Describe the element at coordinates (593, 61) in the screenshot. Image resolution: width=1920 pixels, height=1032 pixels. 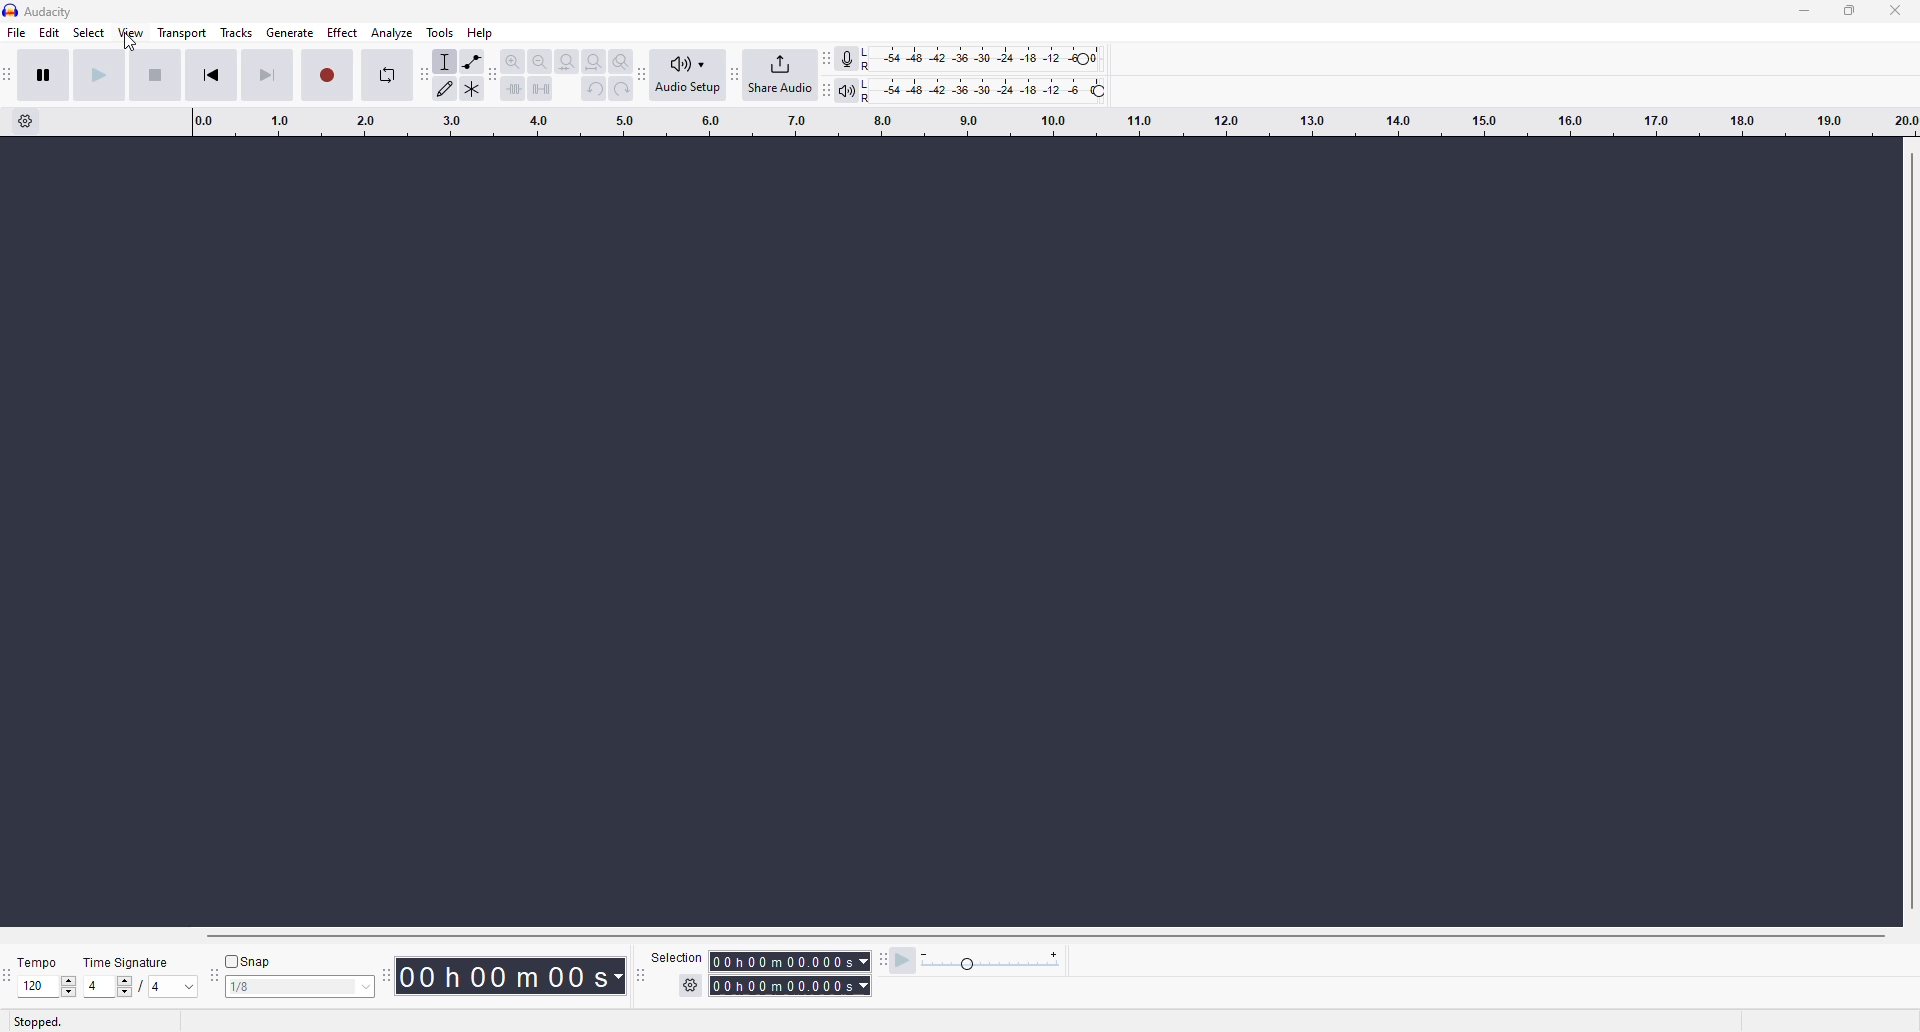
I see `fit project to width` at that location.